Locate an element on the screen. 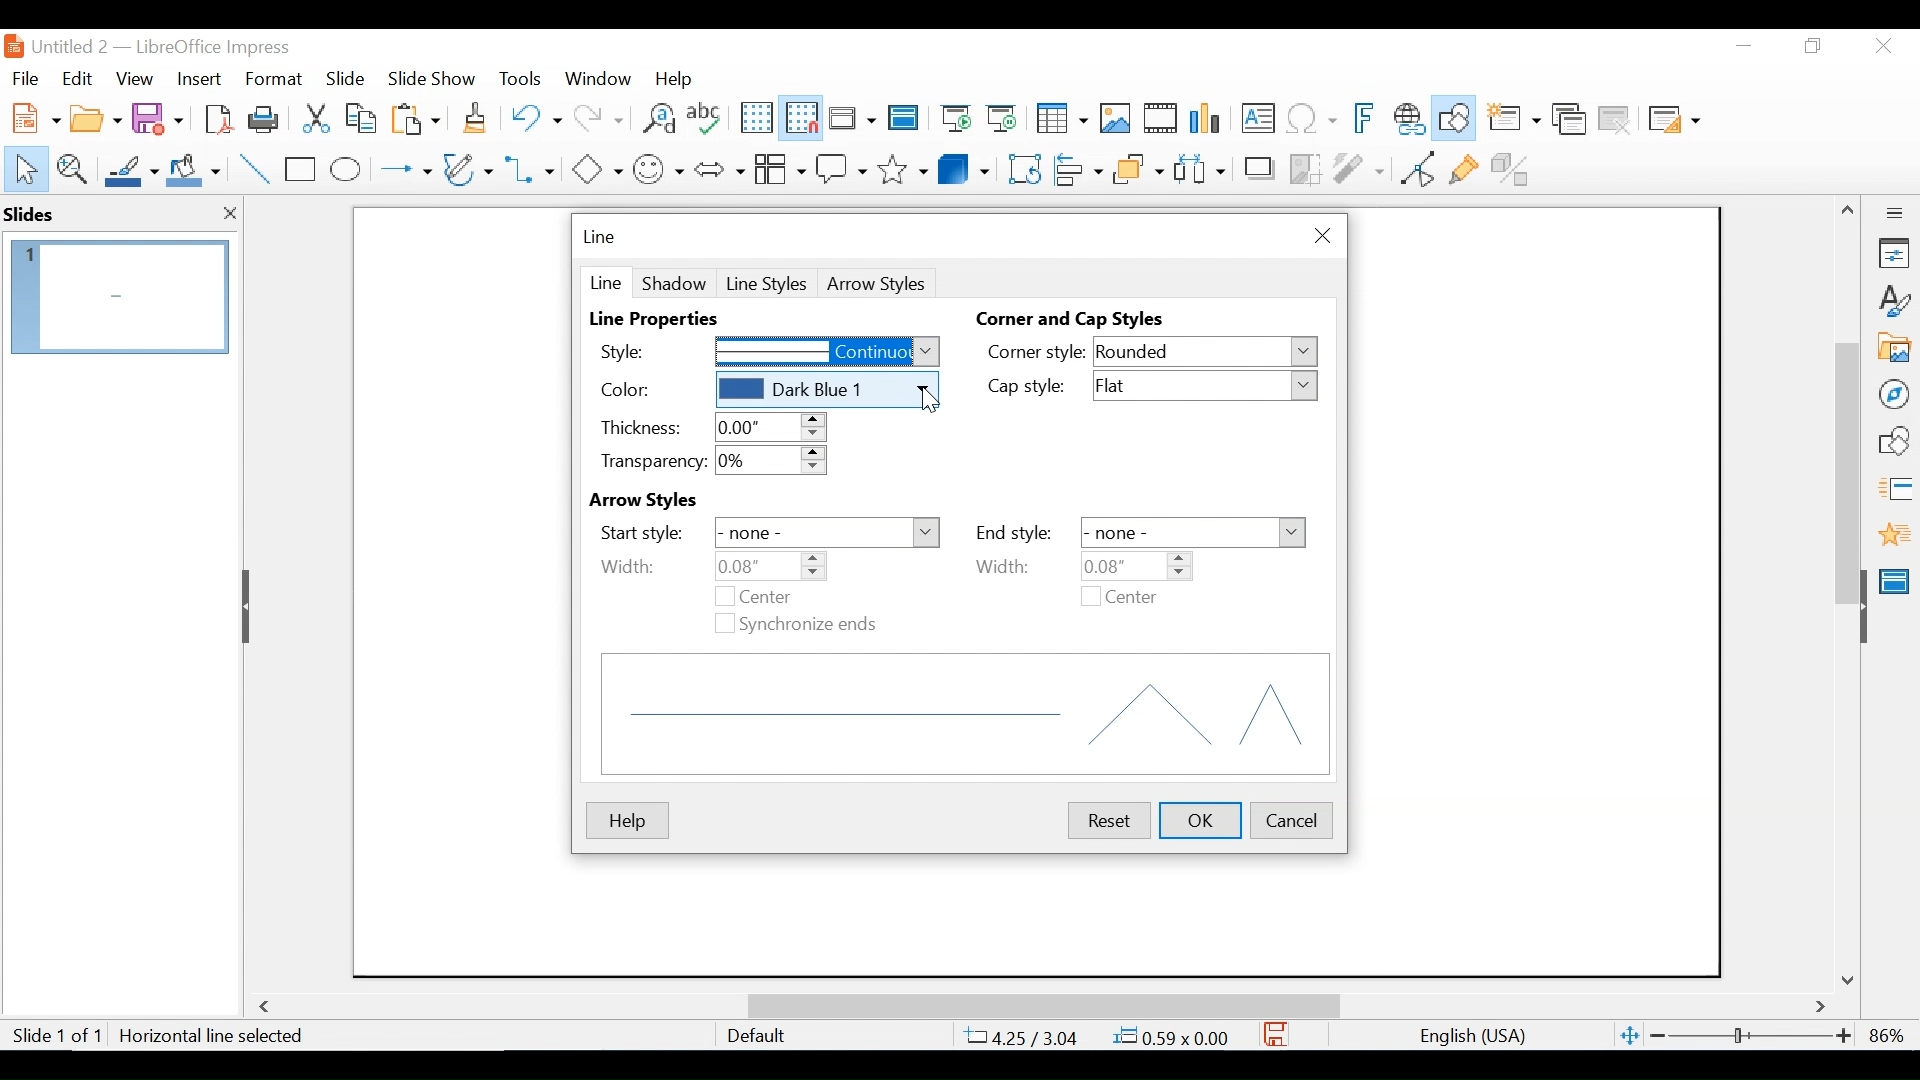  Stars and Banners is located at coordinates (904, 166).